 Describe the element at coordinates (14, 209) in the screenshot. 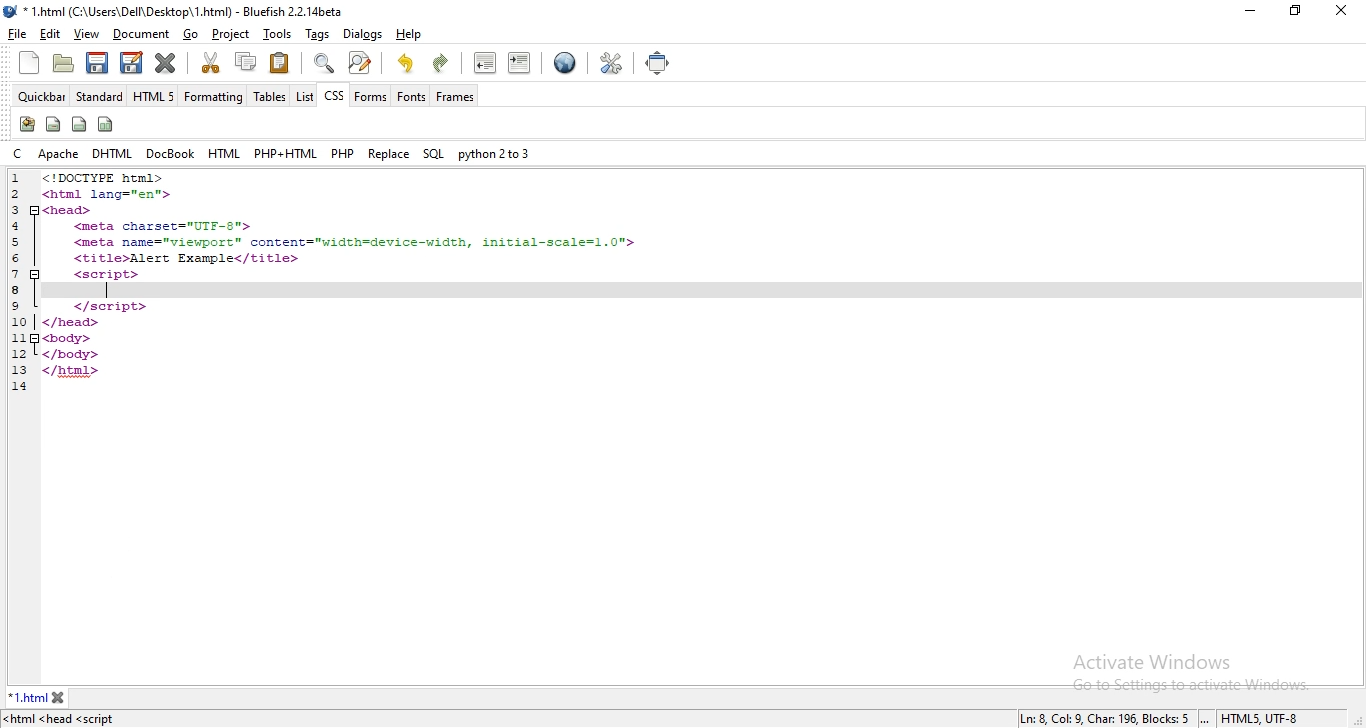

I see `3` at that location.